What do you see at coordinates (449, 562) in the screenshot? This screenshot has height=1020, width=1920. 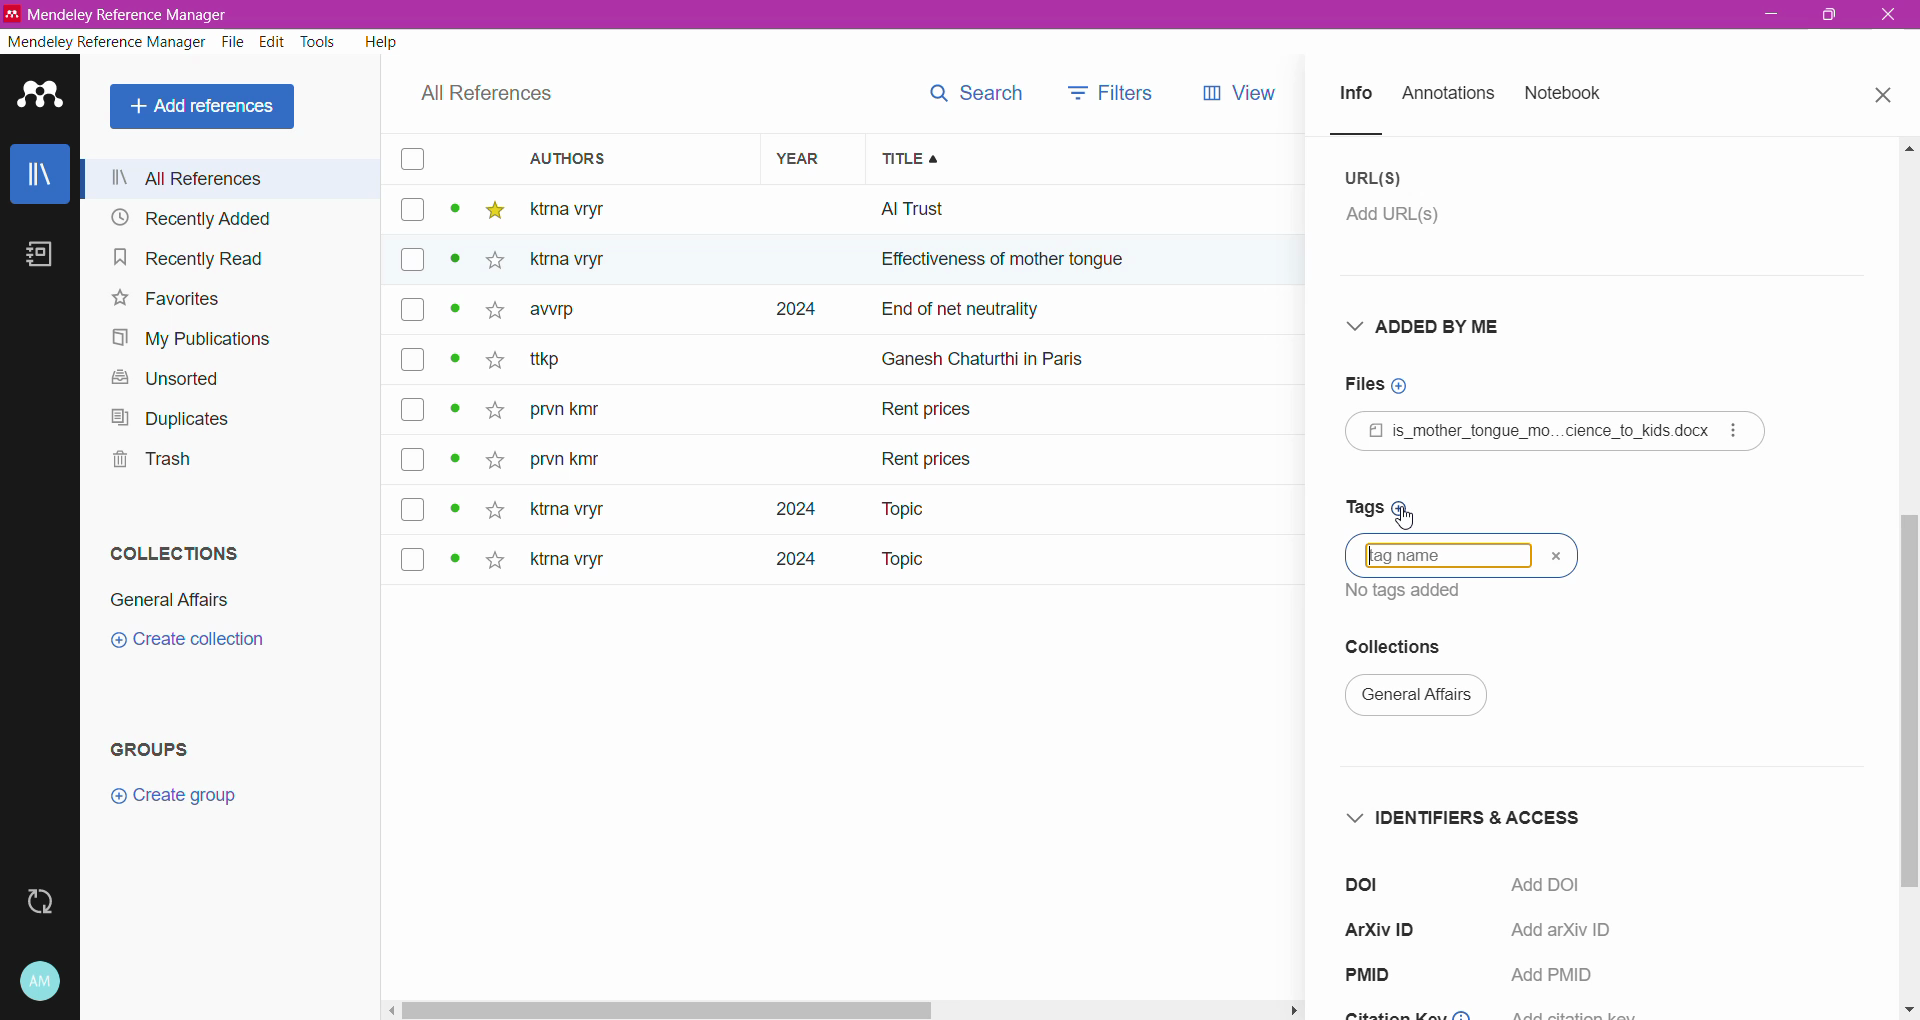 I see `dot ` at bounding box center [449, 562].